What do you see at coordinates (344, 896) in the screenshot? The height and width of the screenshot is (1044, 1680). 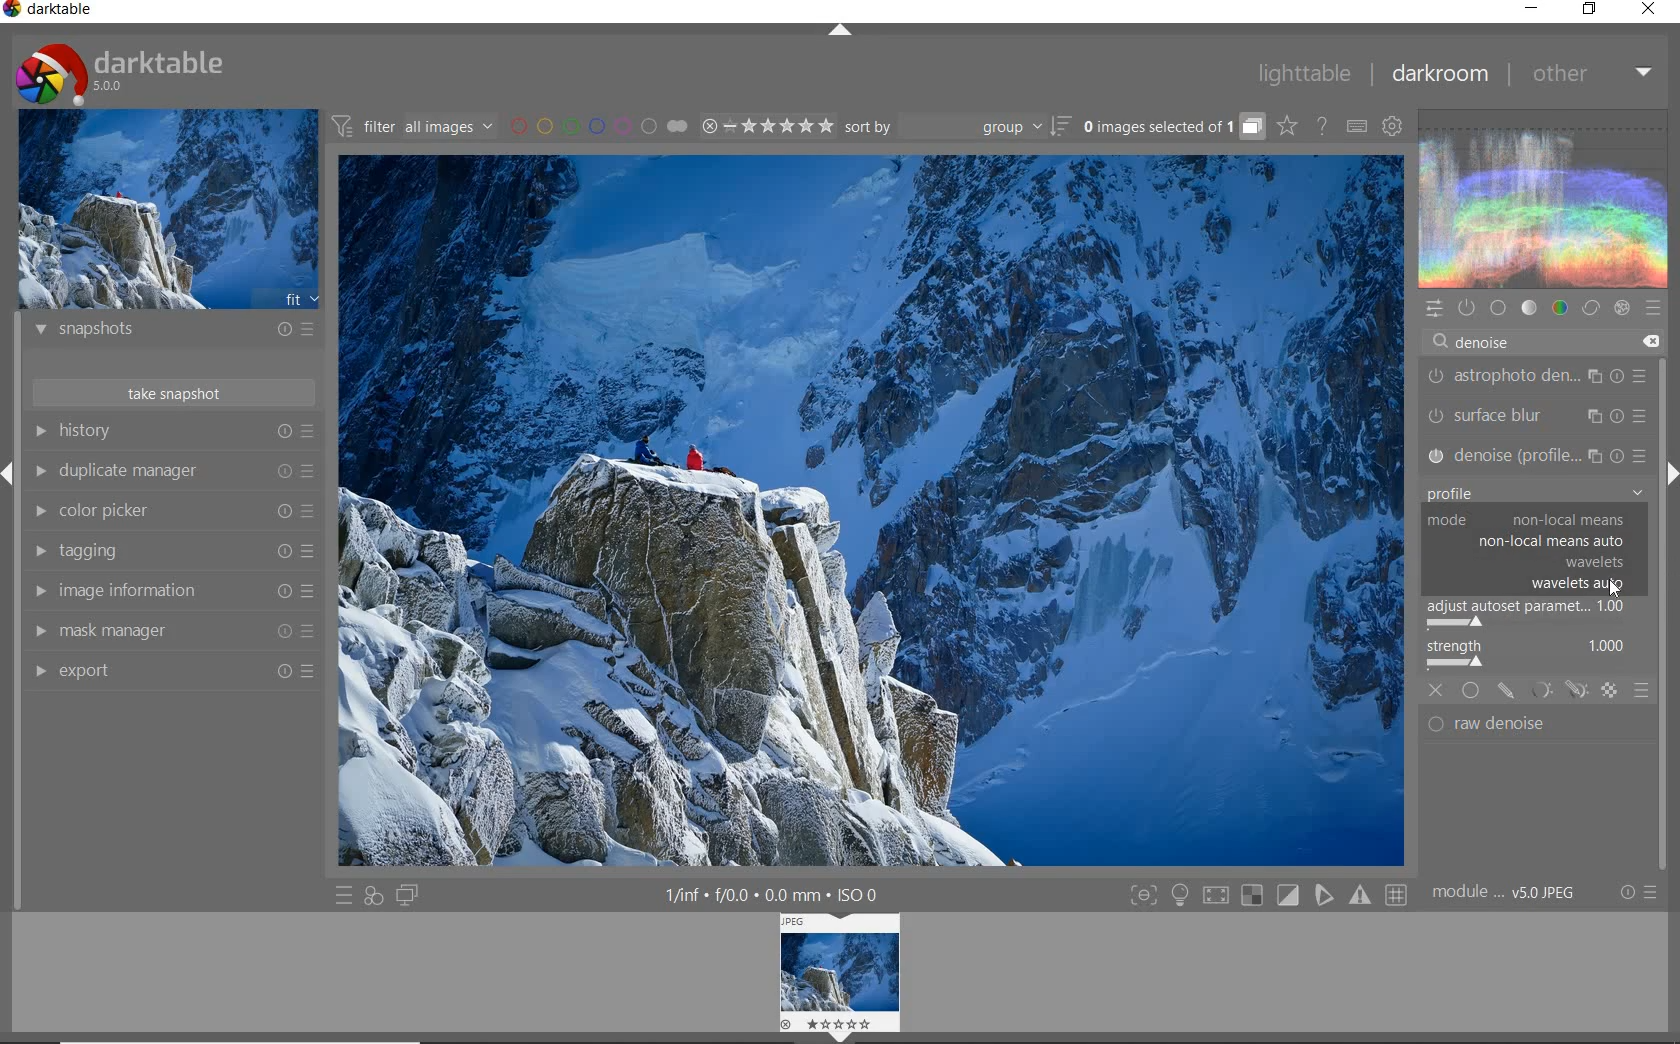 I see `quick access to presets` at bounding box center [344, 896].